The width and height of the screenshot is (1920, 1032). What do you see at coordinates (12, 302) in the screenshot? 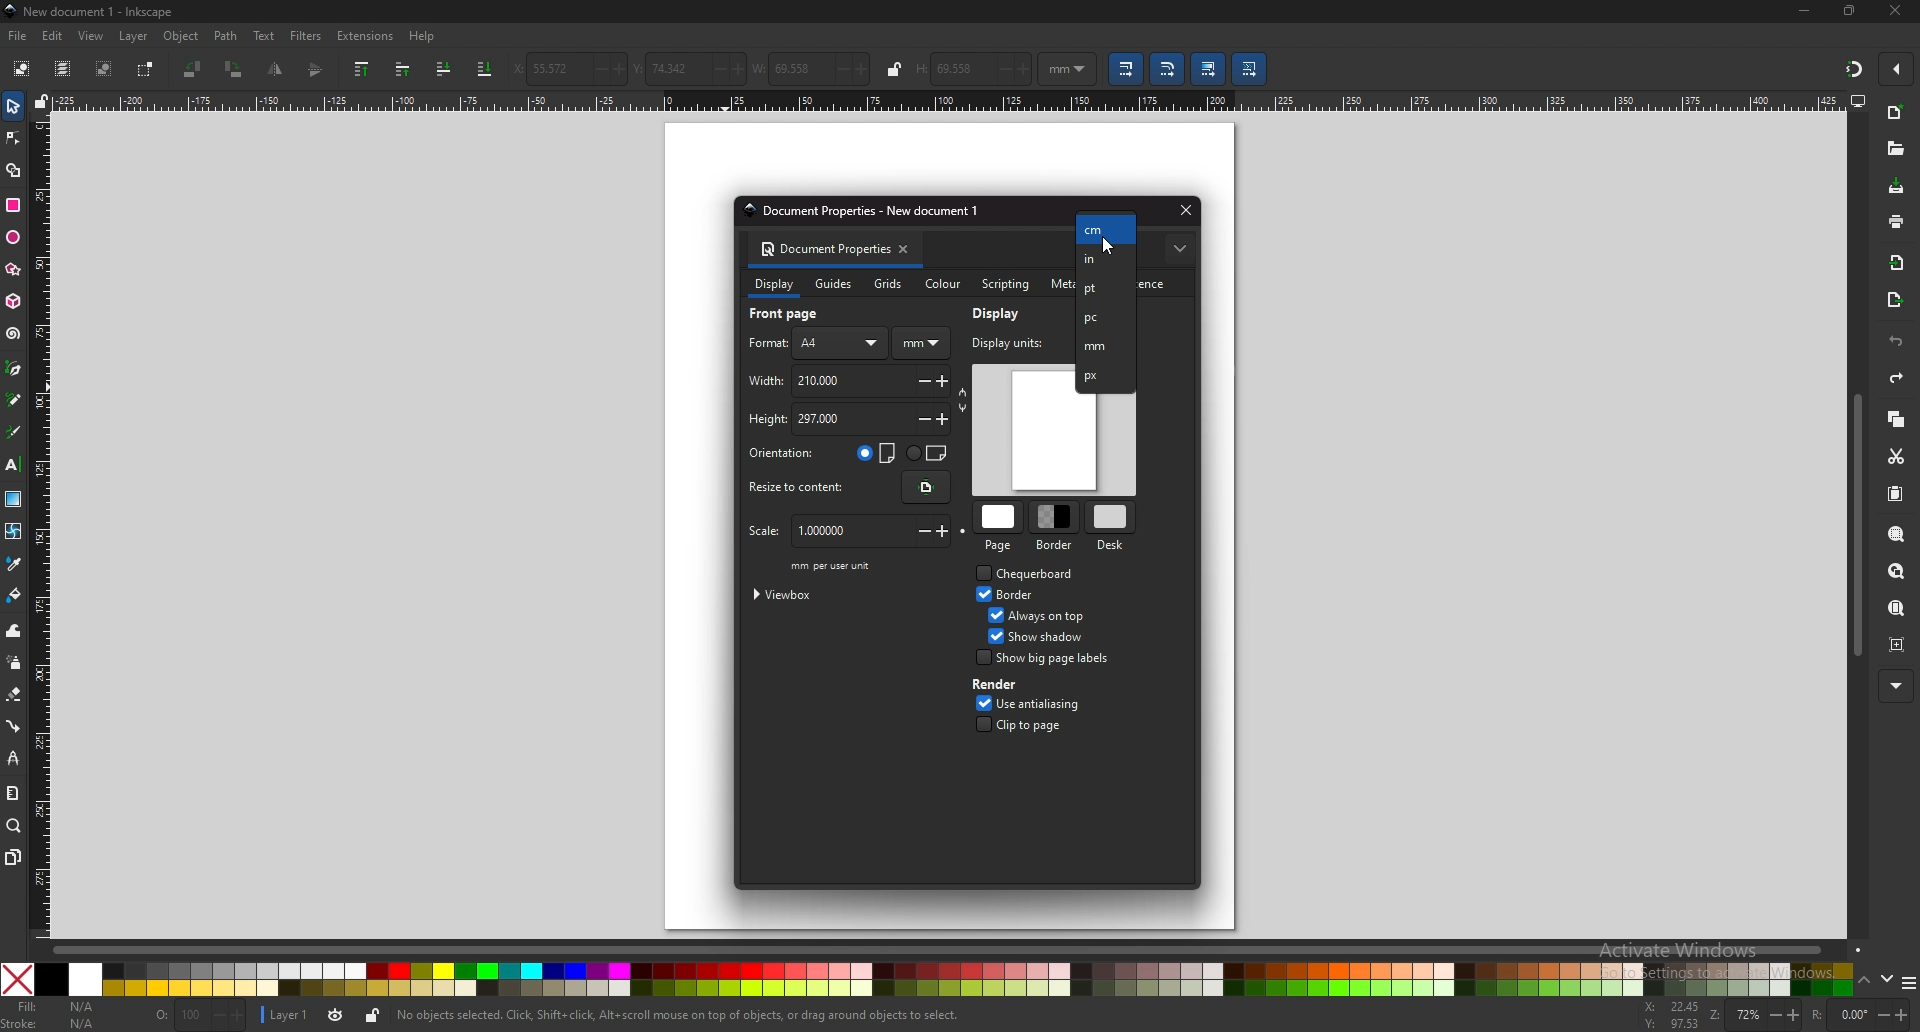
I see `3d box` at bounding box center [12, 302].